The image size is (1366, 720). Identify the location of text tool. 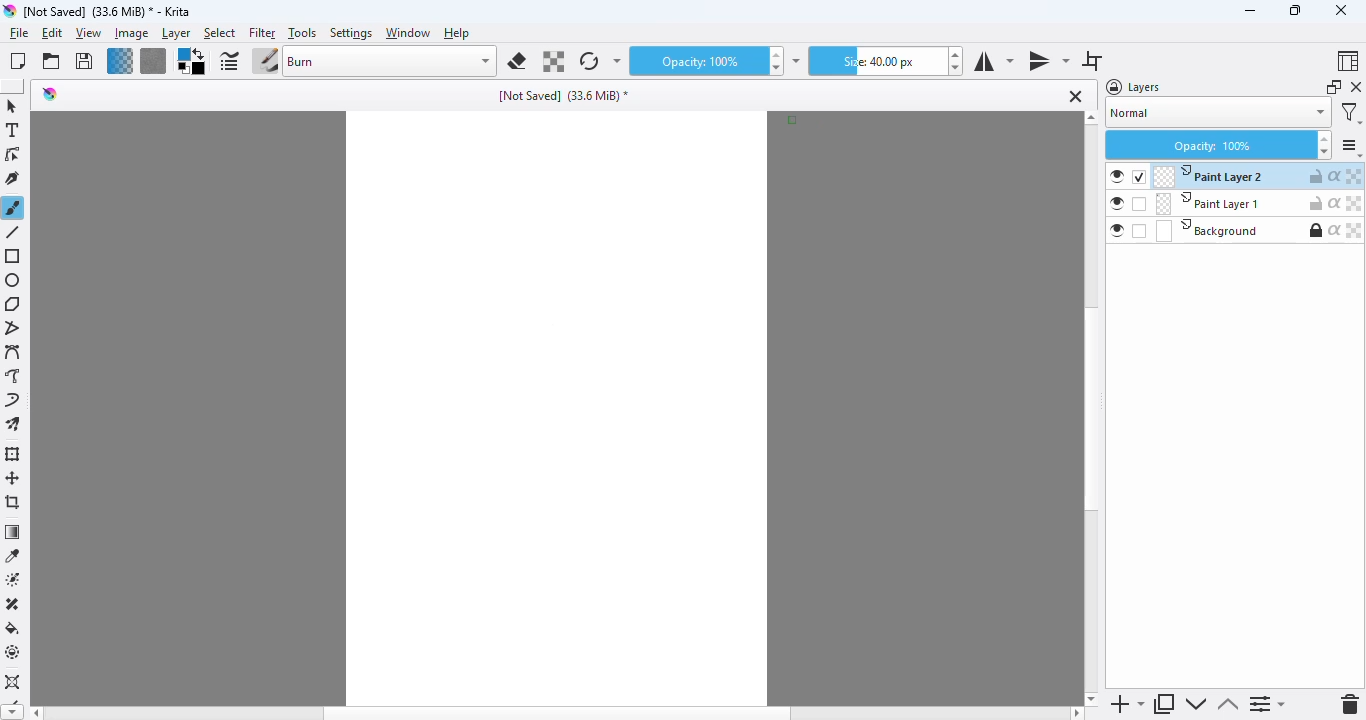
(12, 130).